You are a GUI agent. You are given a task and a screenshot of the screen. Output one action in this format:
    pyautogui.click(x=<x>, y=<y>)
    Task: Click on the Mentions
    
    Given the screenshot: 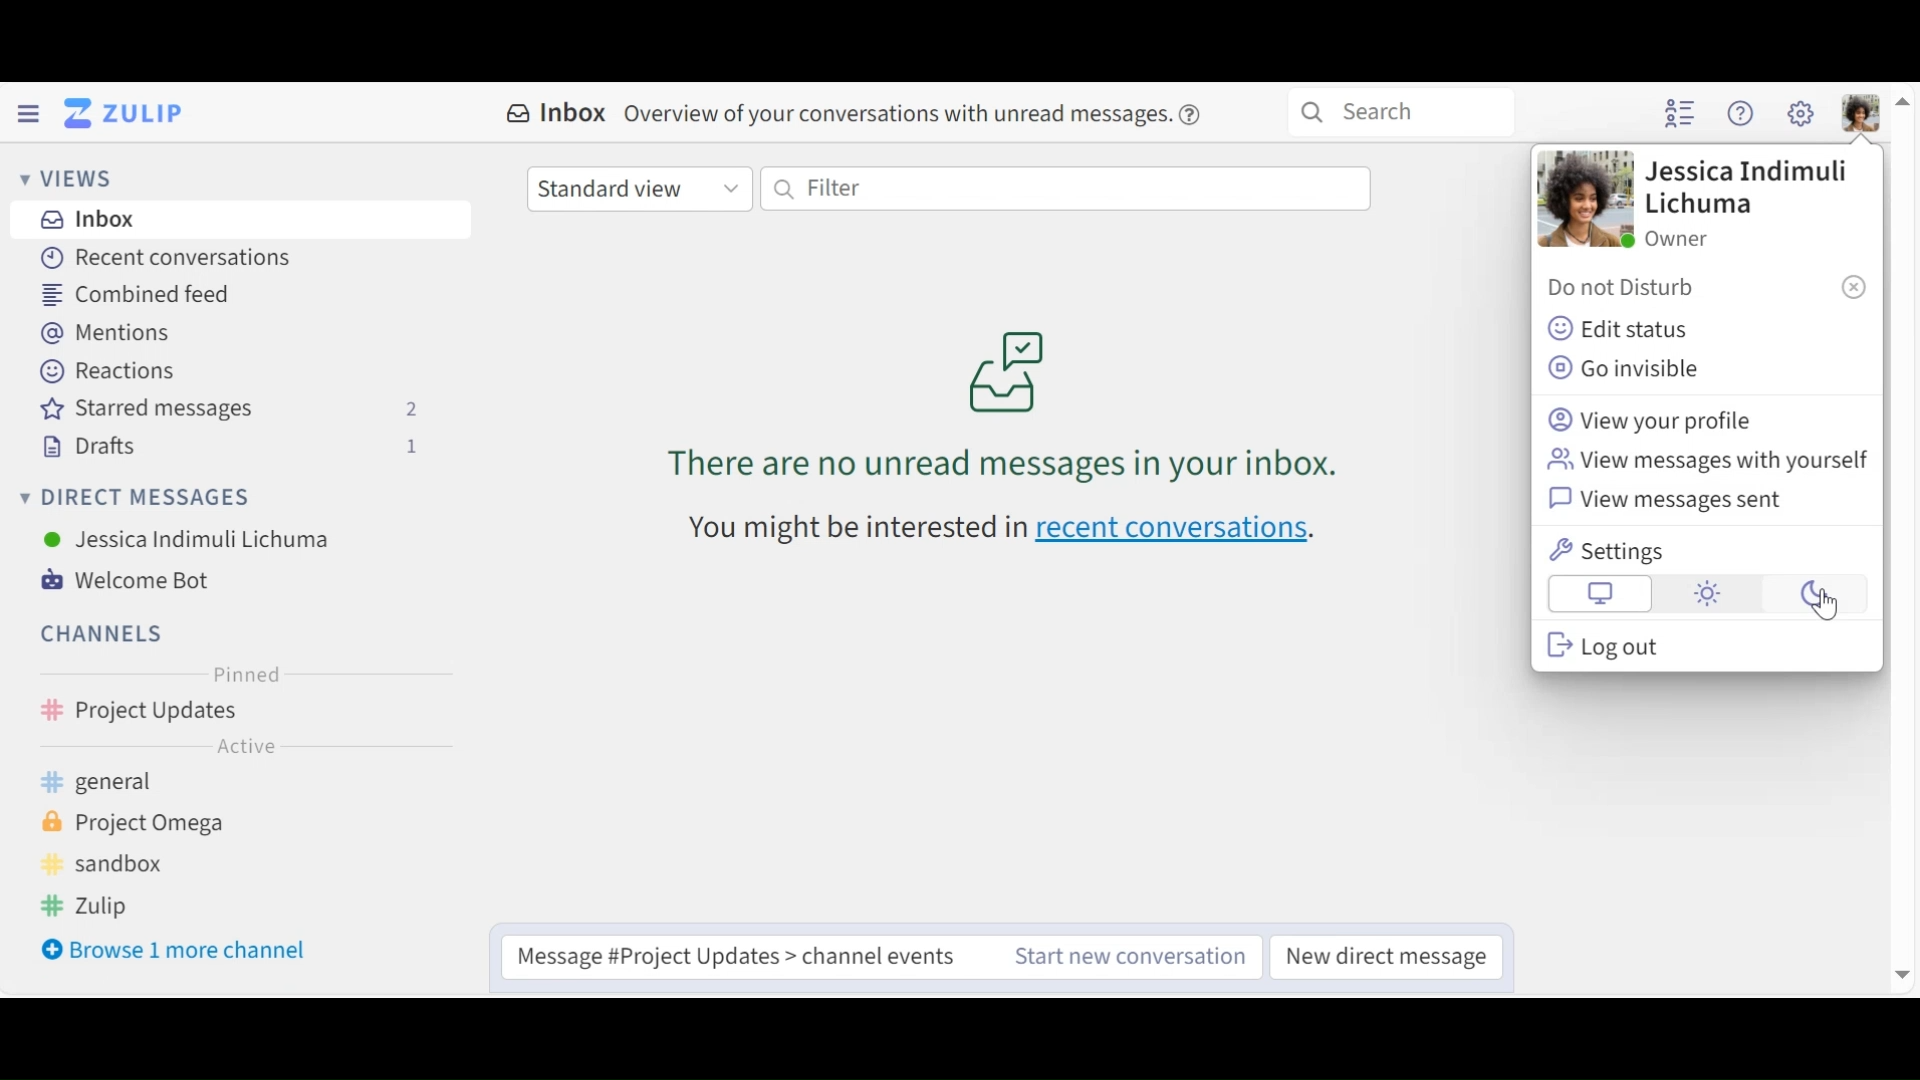 What is the action you would take?
    pyautogui.click(x=110, y=333)
    